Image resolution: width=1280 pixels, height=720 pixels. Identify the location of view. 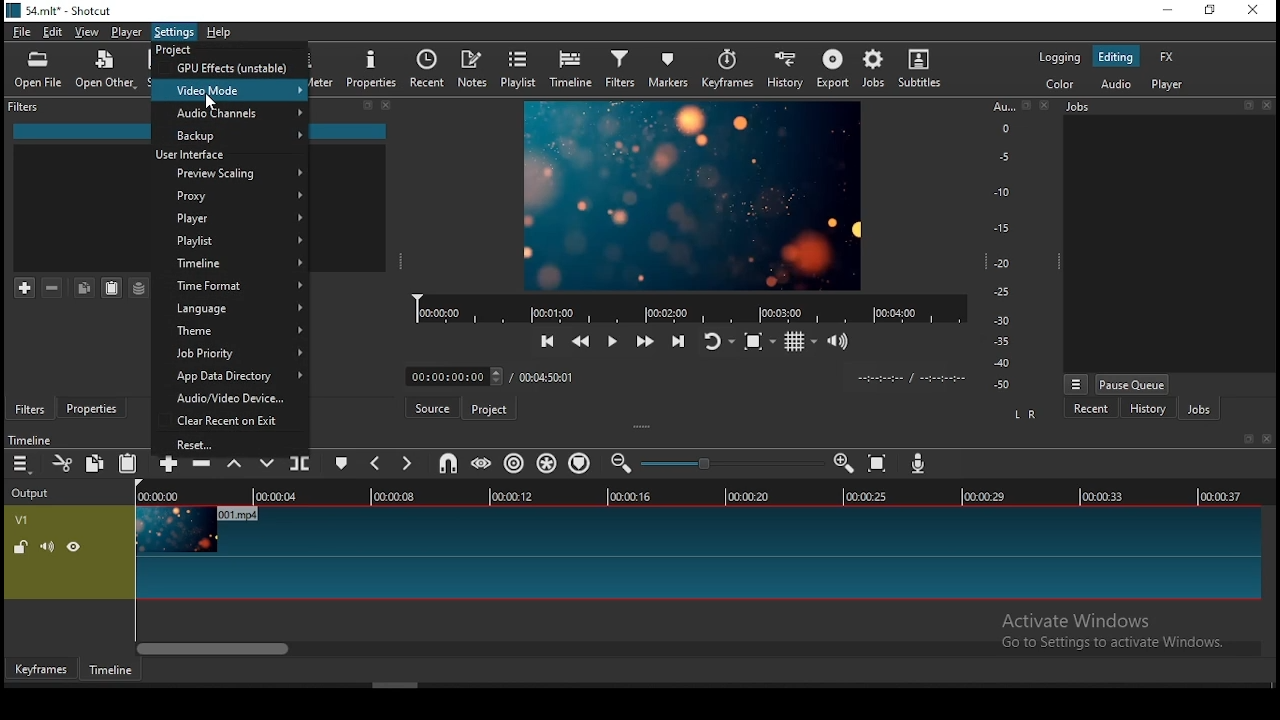
(89, 34).